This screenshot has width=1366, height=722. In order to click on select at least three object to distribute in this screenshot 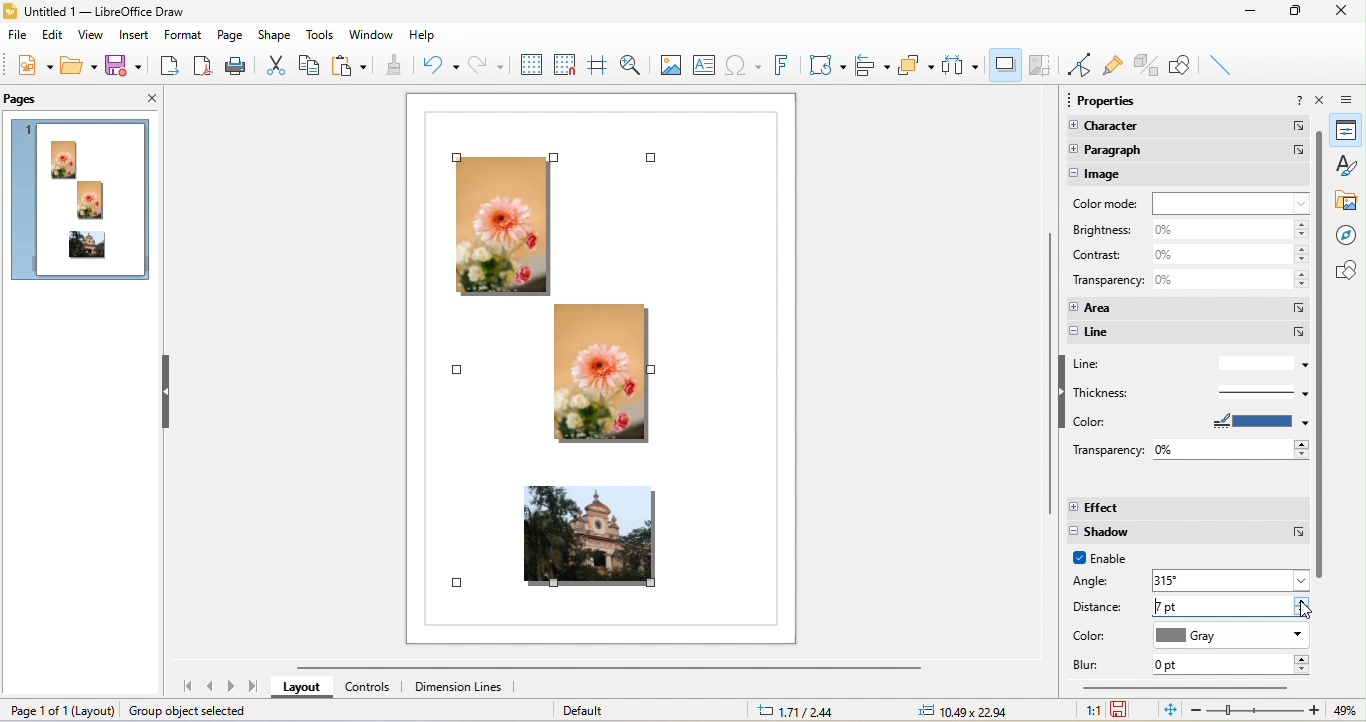, I will do `click(963, 65)`.